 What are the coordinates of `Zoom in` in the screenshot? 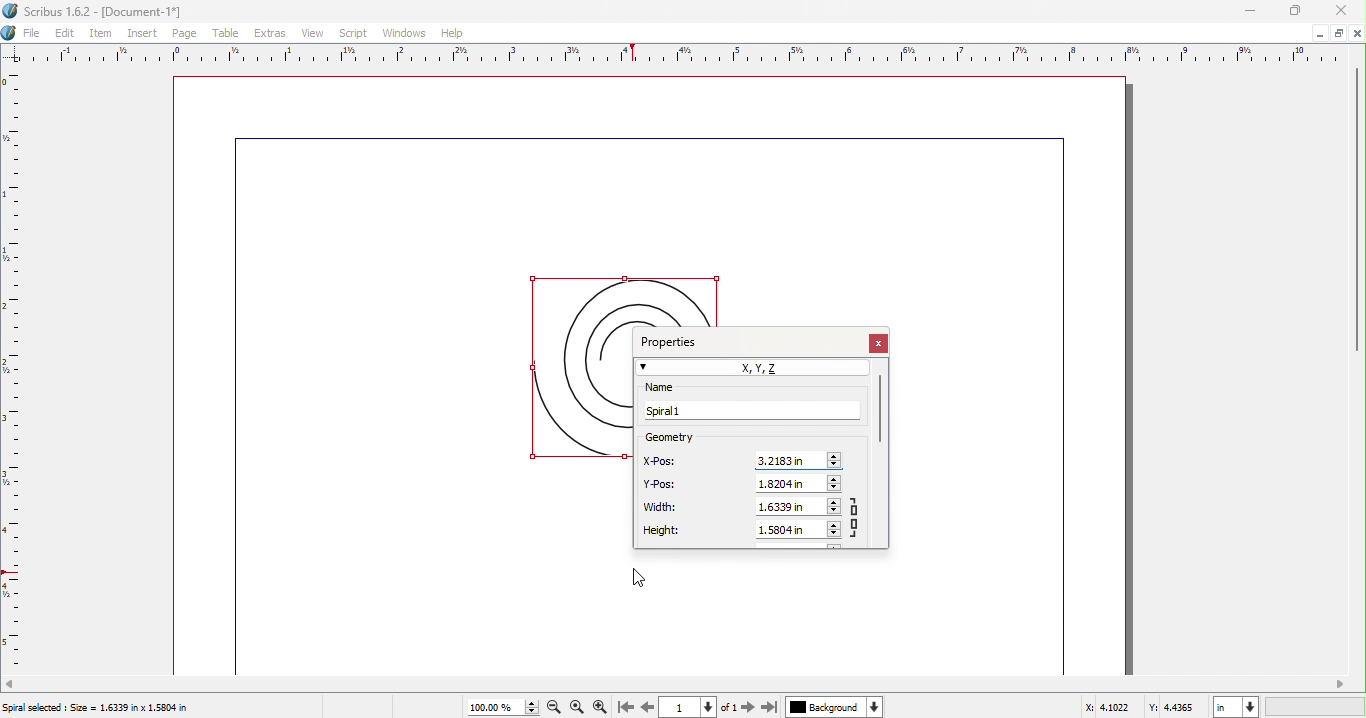 It's located at (602, 707).